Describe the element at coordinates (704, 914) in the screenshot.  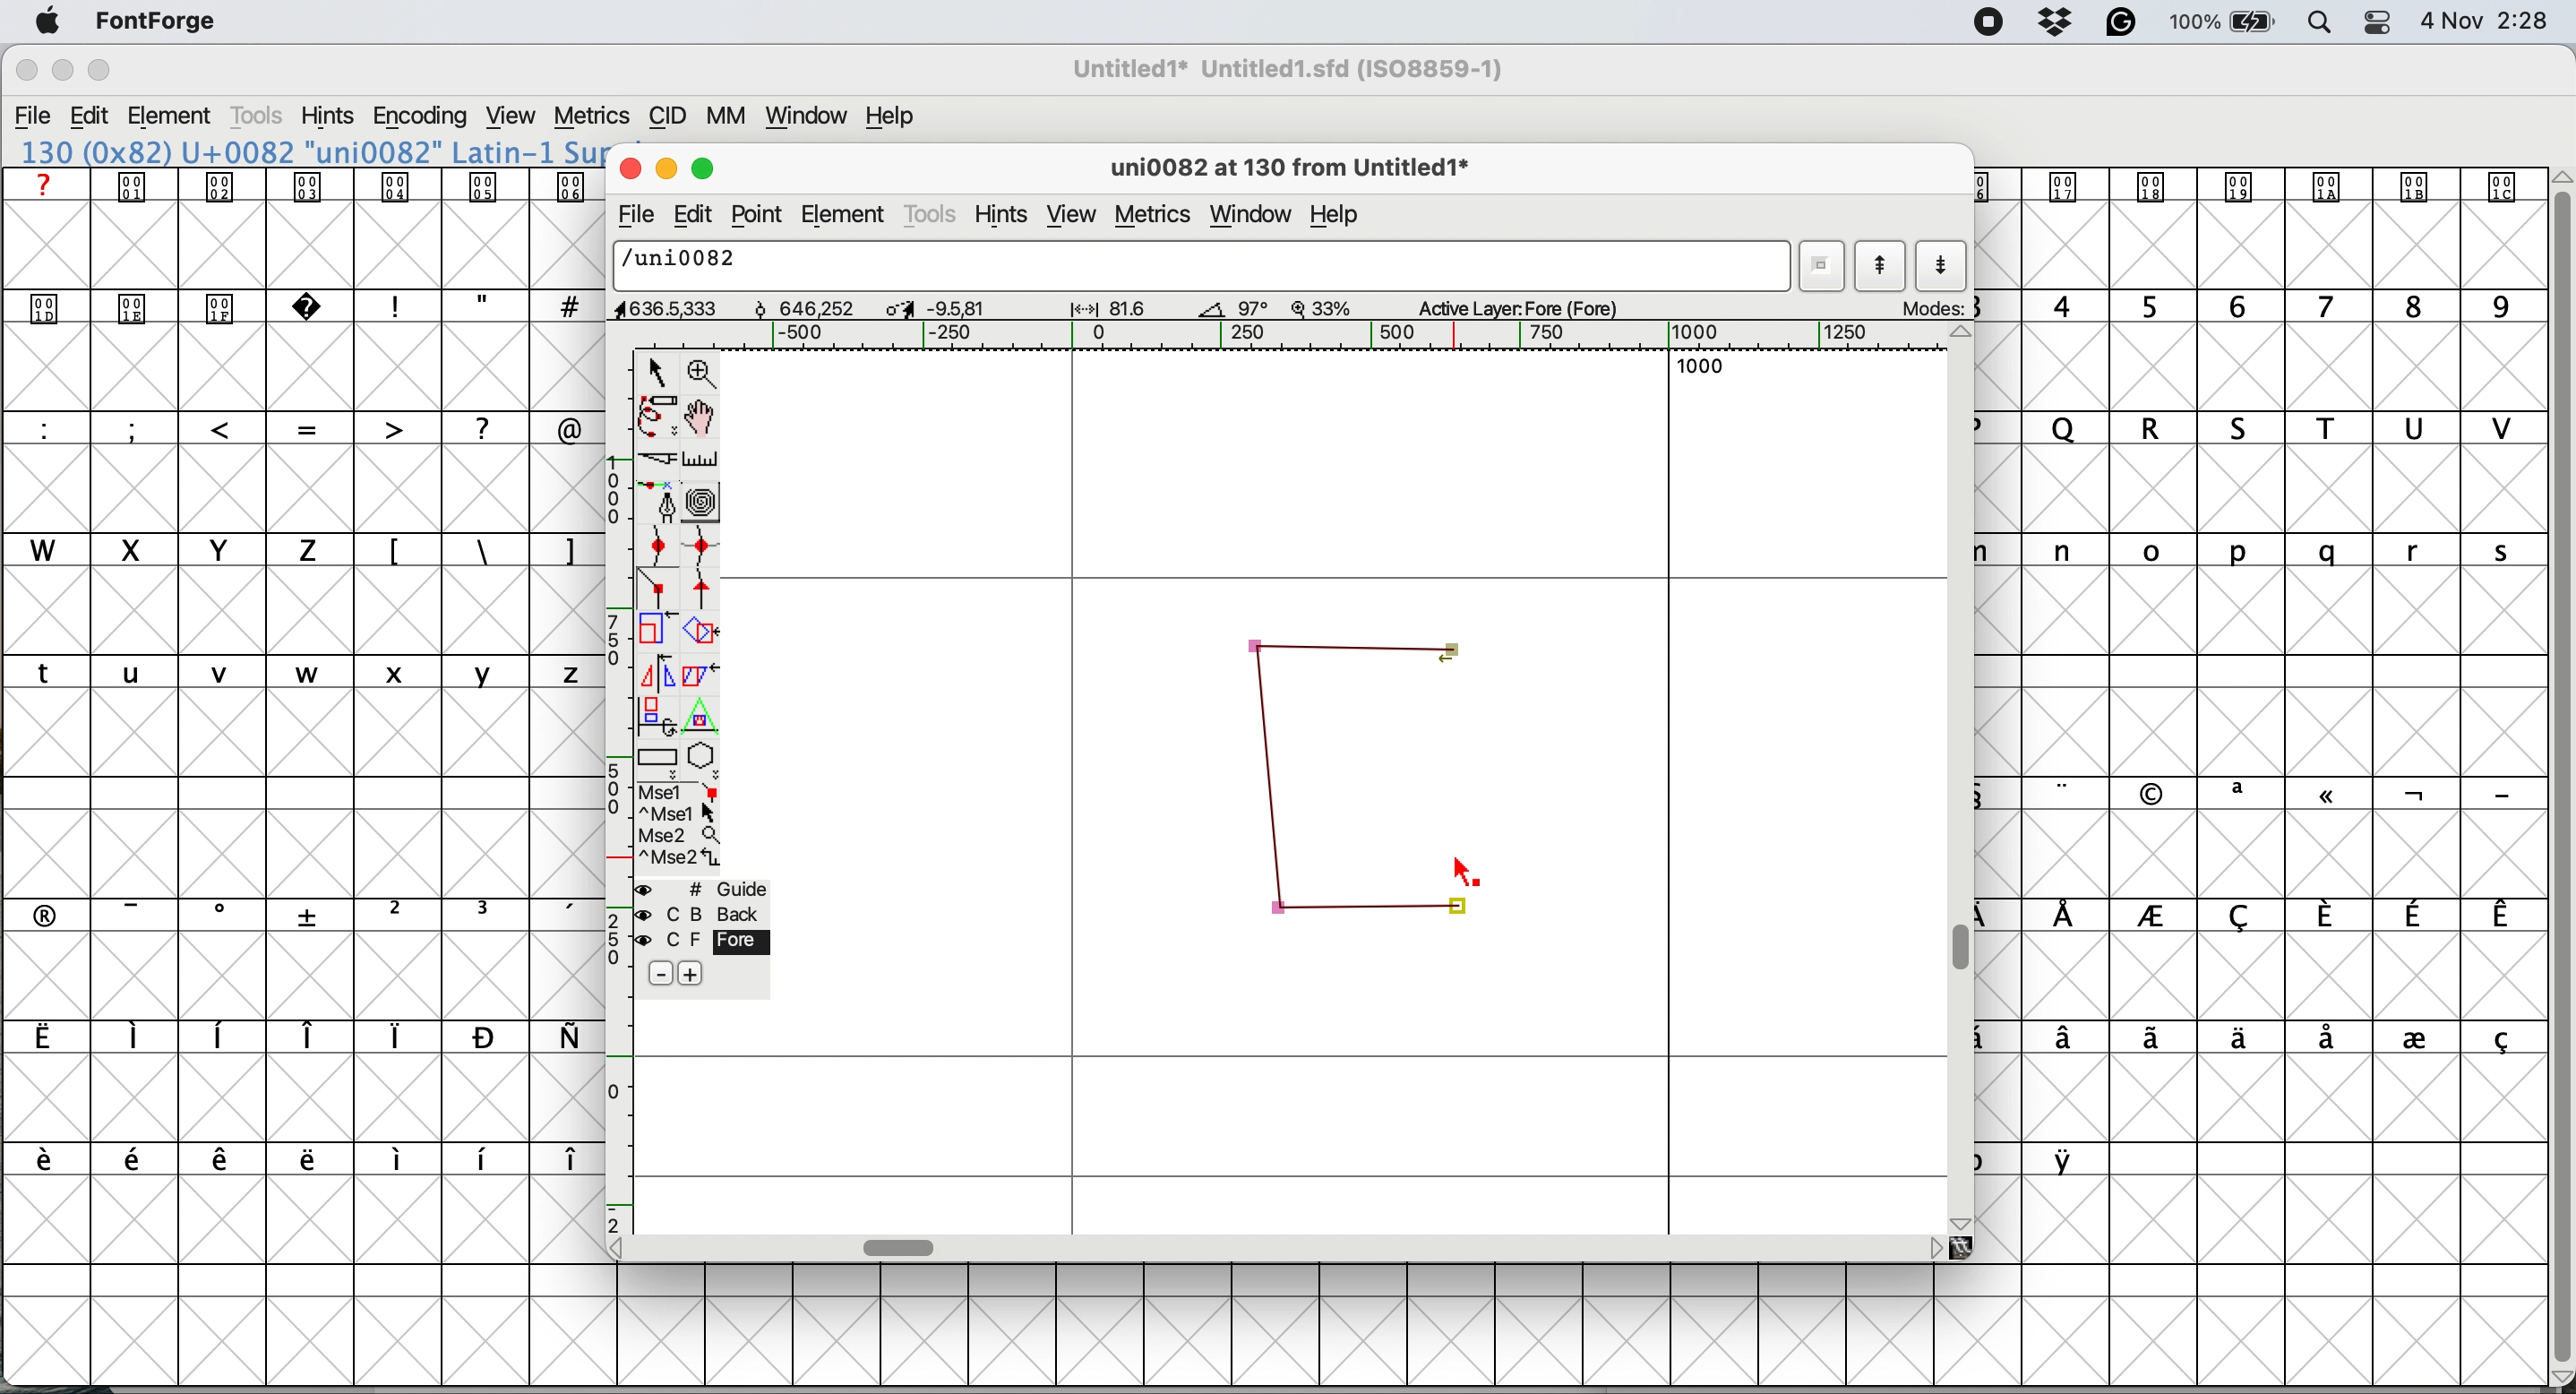
I see `back` at that location.